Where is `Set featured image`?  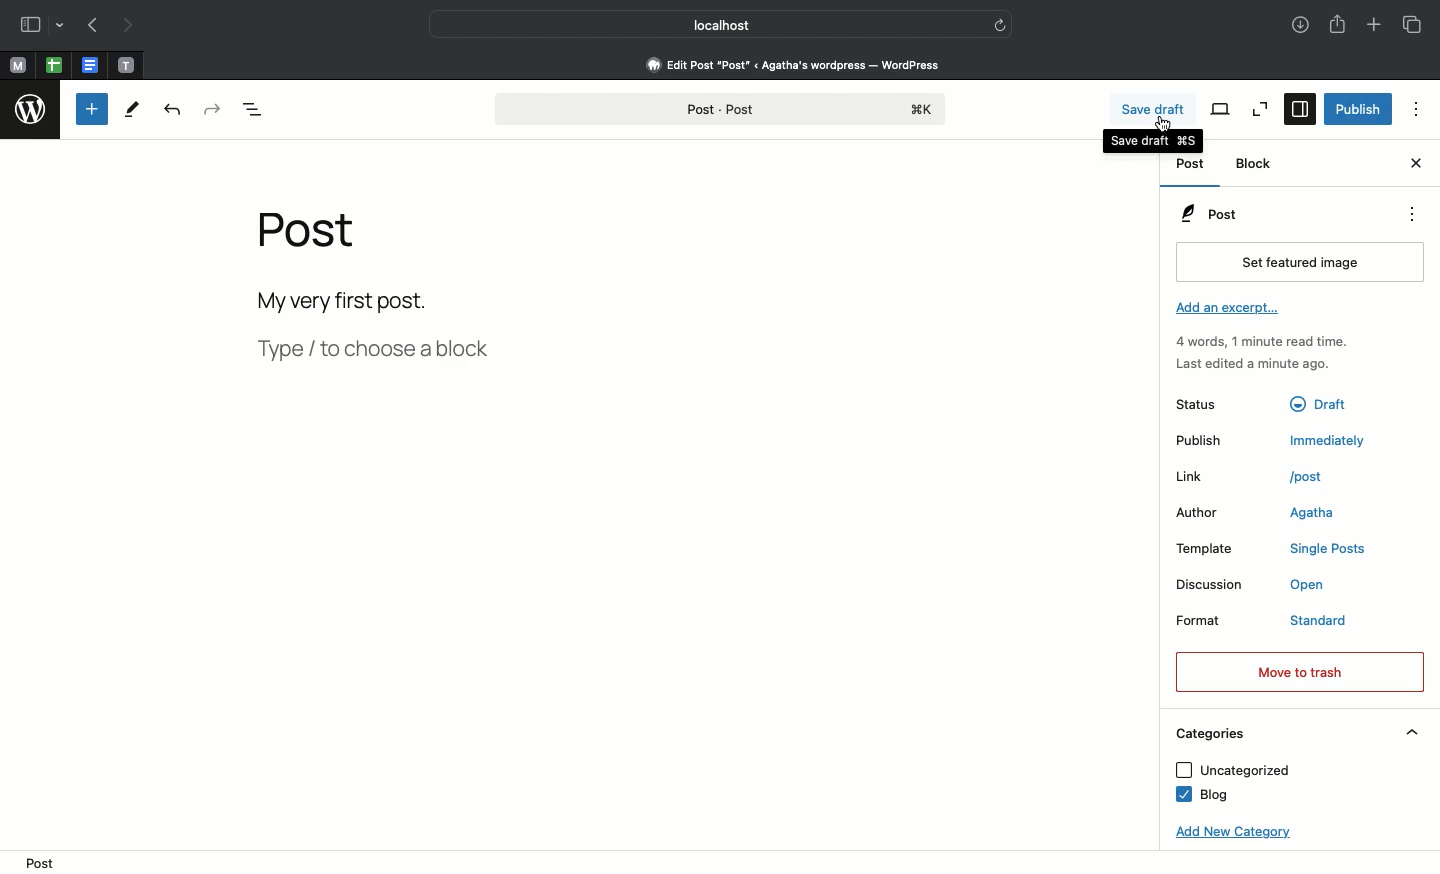
Set featured image is located at coordinates (1295, 263).